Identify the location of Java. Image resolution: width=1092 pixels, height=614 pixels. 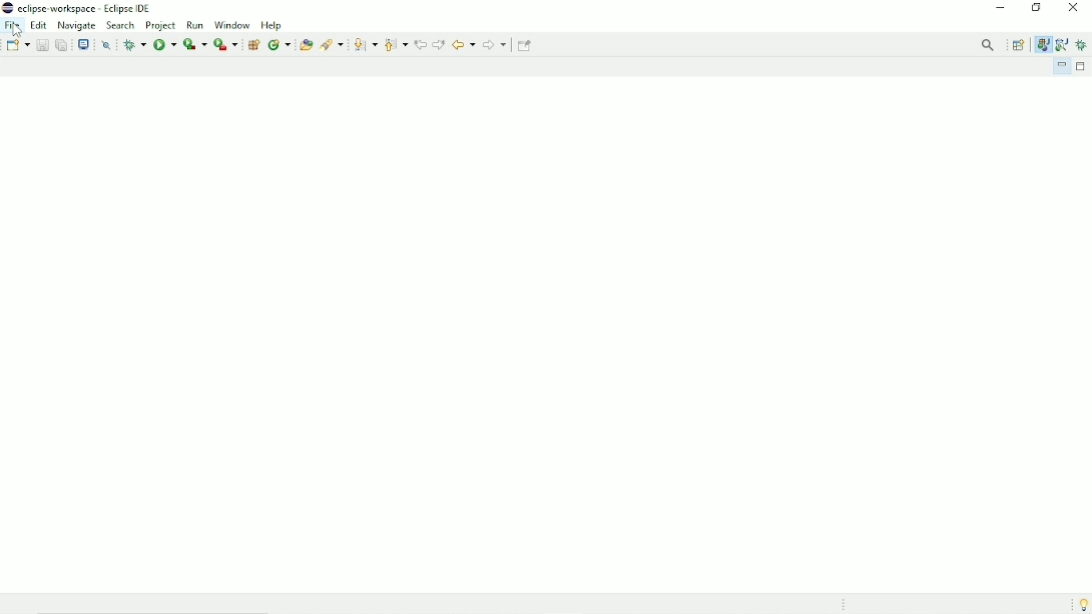
(1042, 44).